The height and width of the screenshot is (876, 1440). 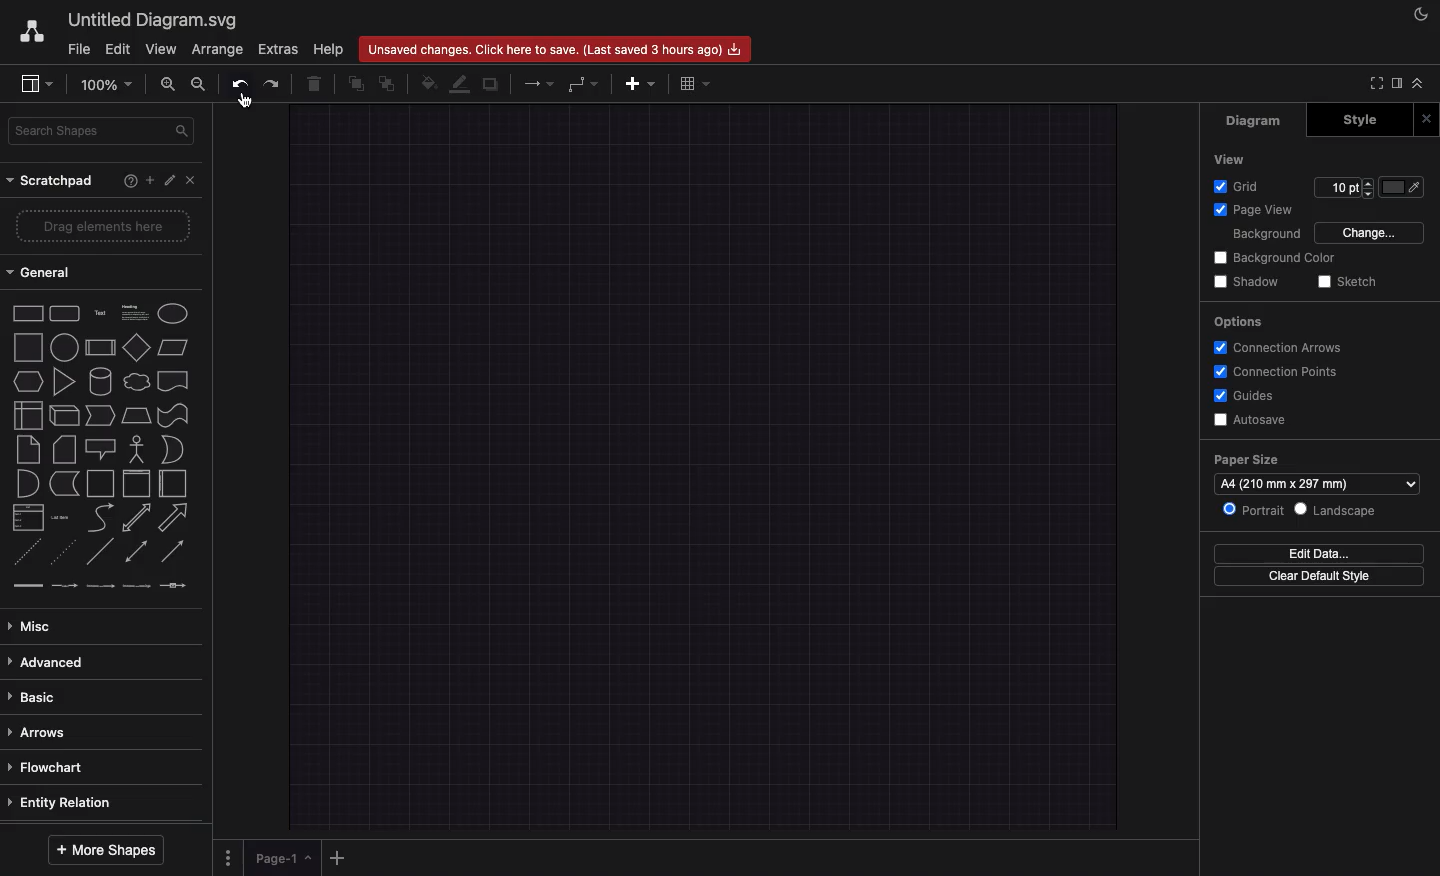 I want to click on Page view, so click(x=1254, y=210).